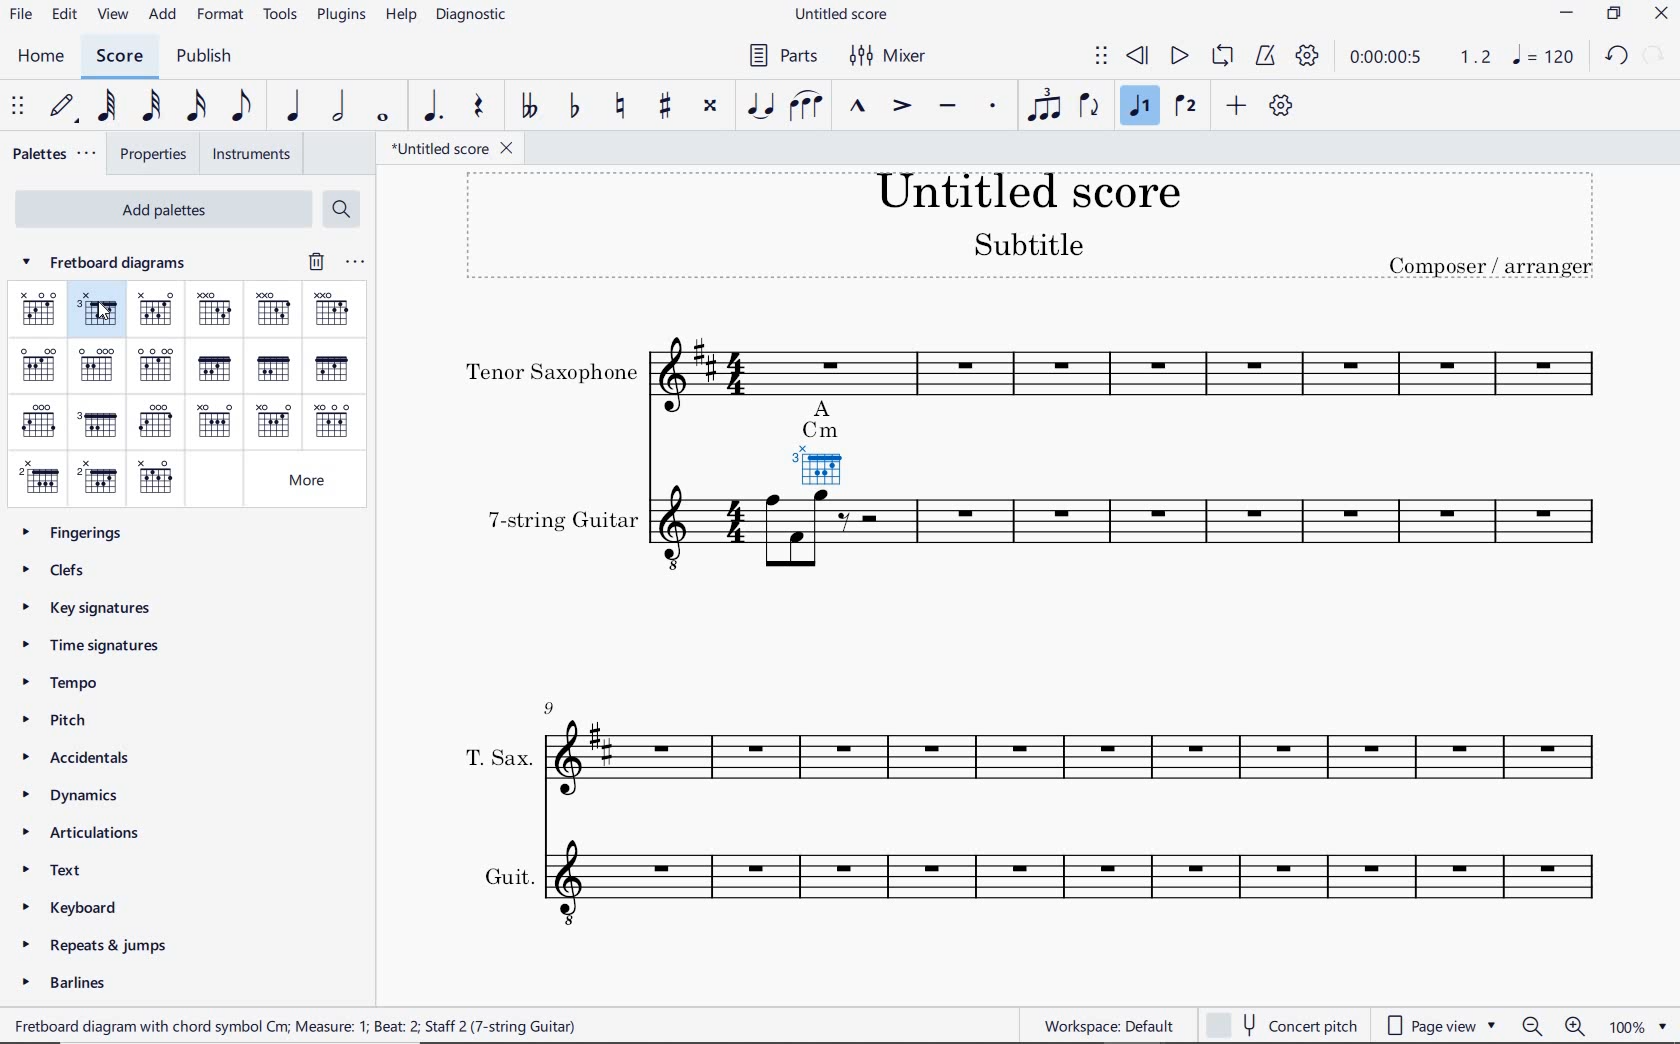 The height and width of the screenshot is (1044, 1680). I want to click on KEYBOARD, so click(81, 909).